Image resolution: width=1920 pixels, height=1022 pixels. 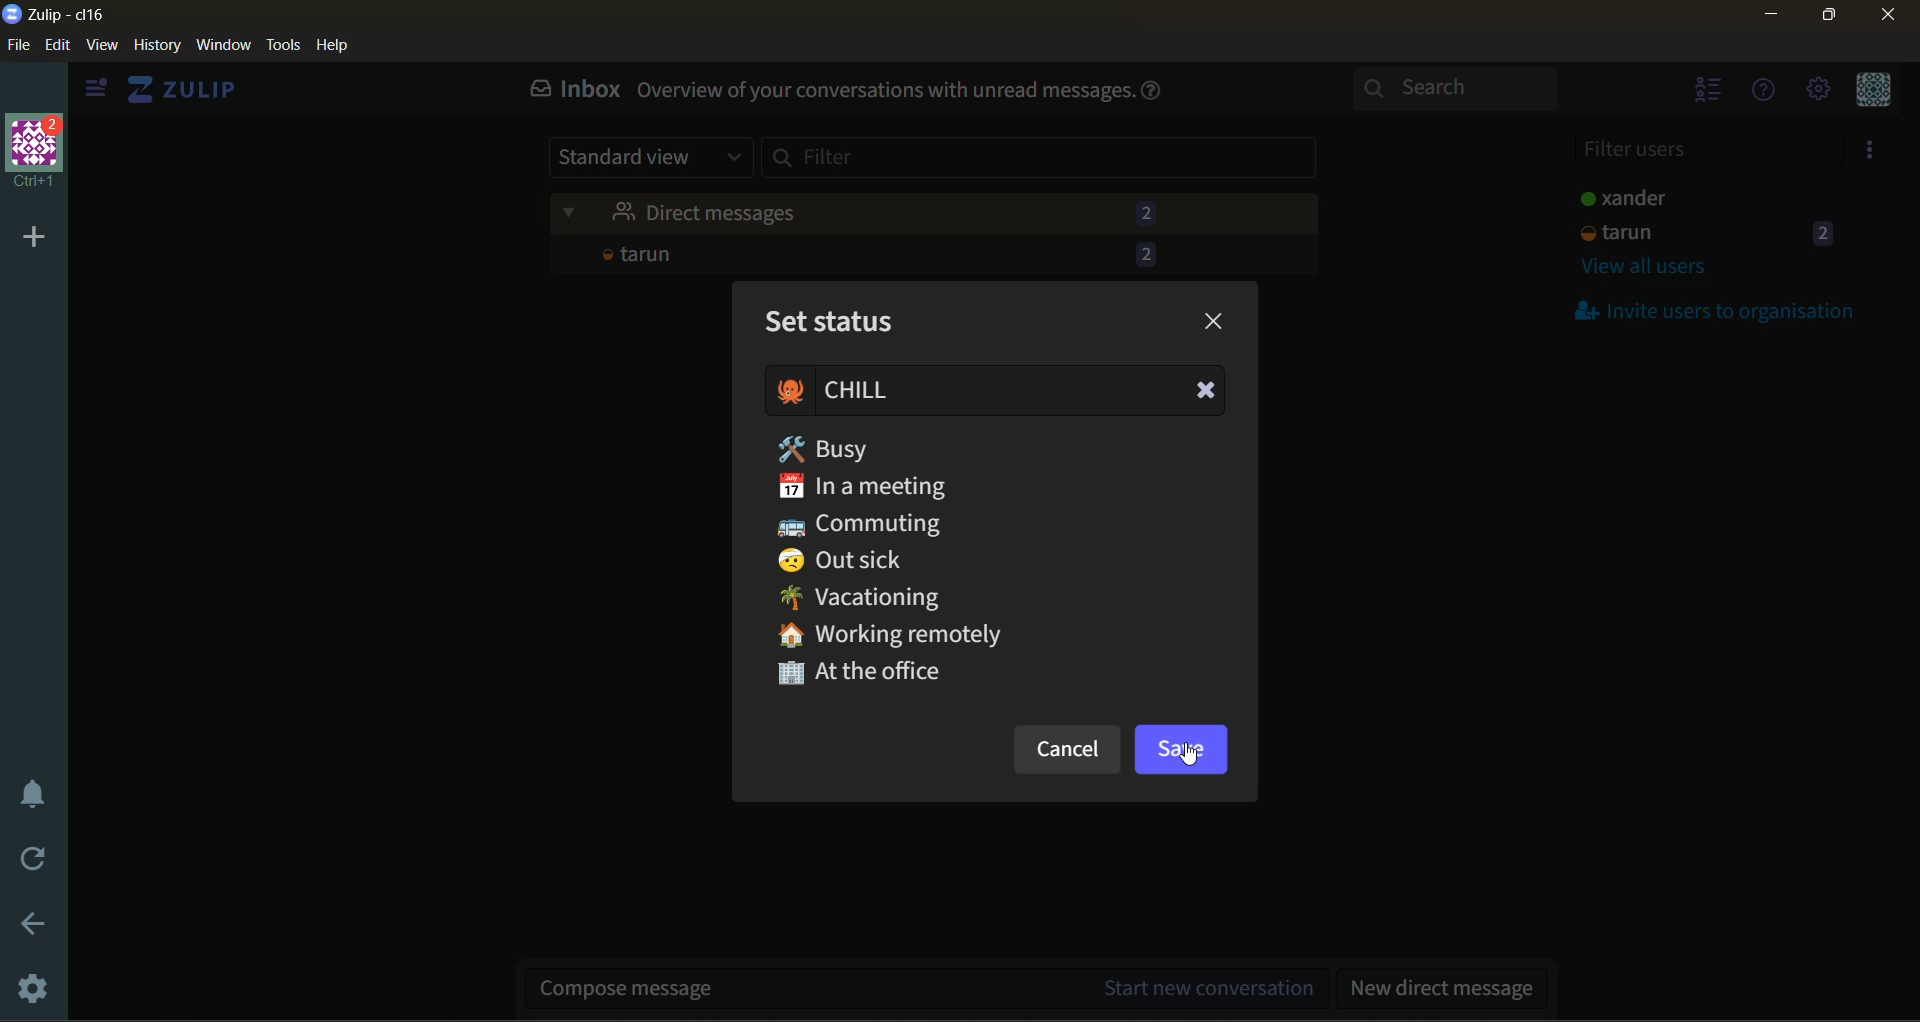 What do you see at coordinates (786, 392) in the screenshot?
I see `emoji added` at bounding box center [786, 392].